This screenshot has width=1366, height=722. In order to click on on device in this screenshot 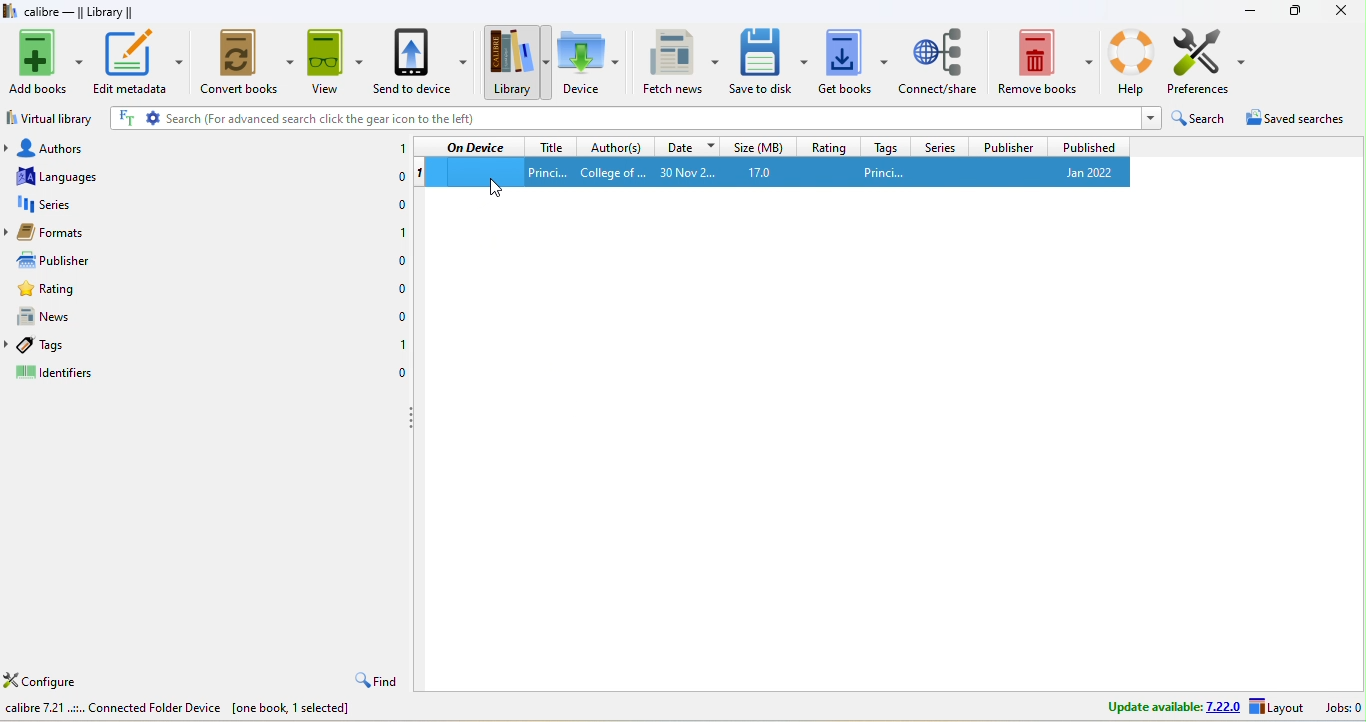, I will do `click(475, 147)`.